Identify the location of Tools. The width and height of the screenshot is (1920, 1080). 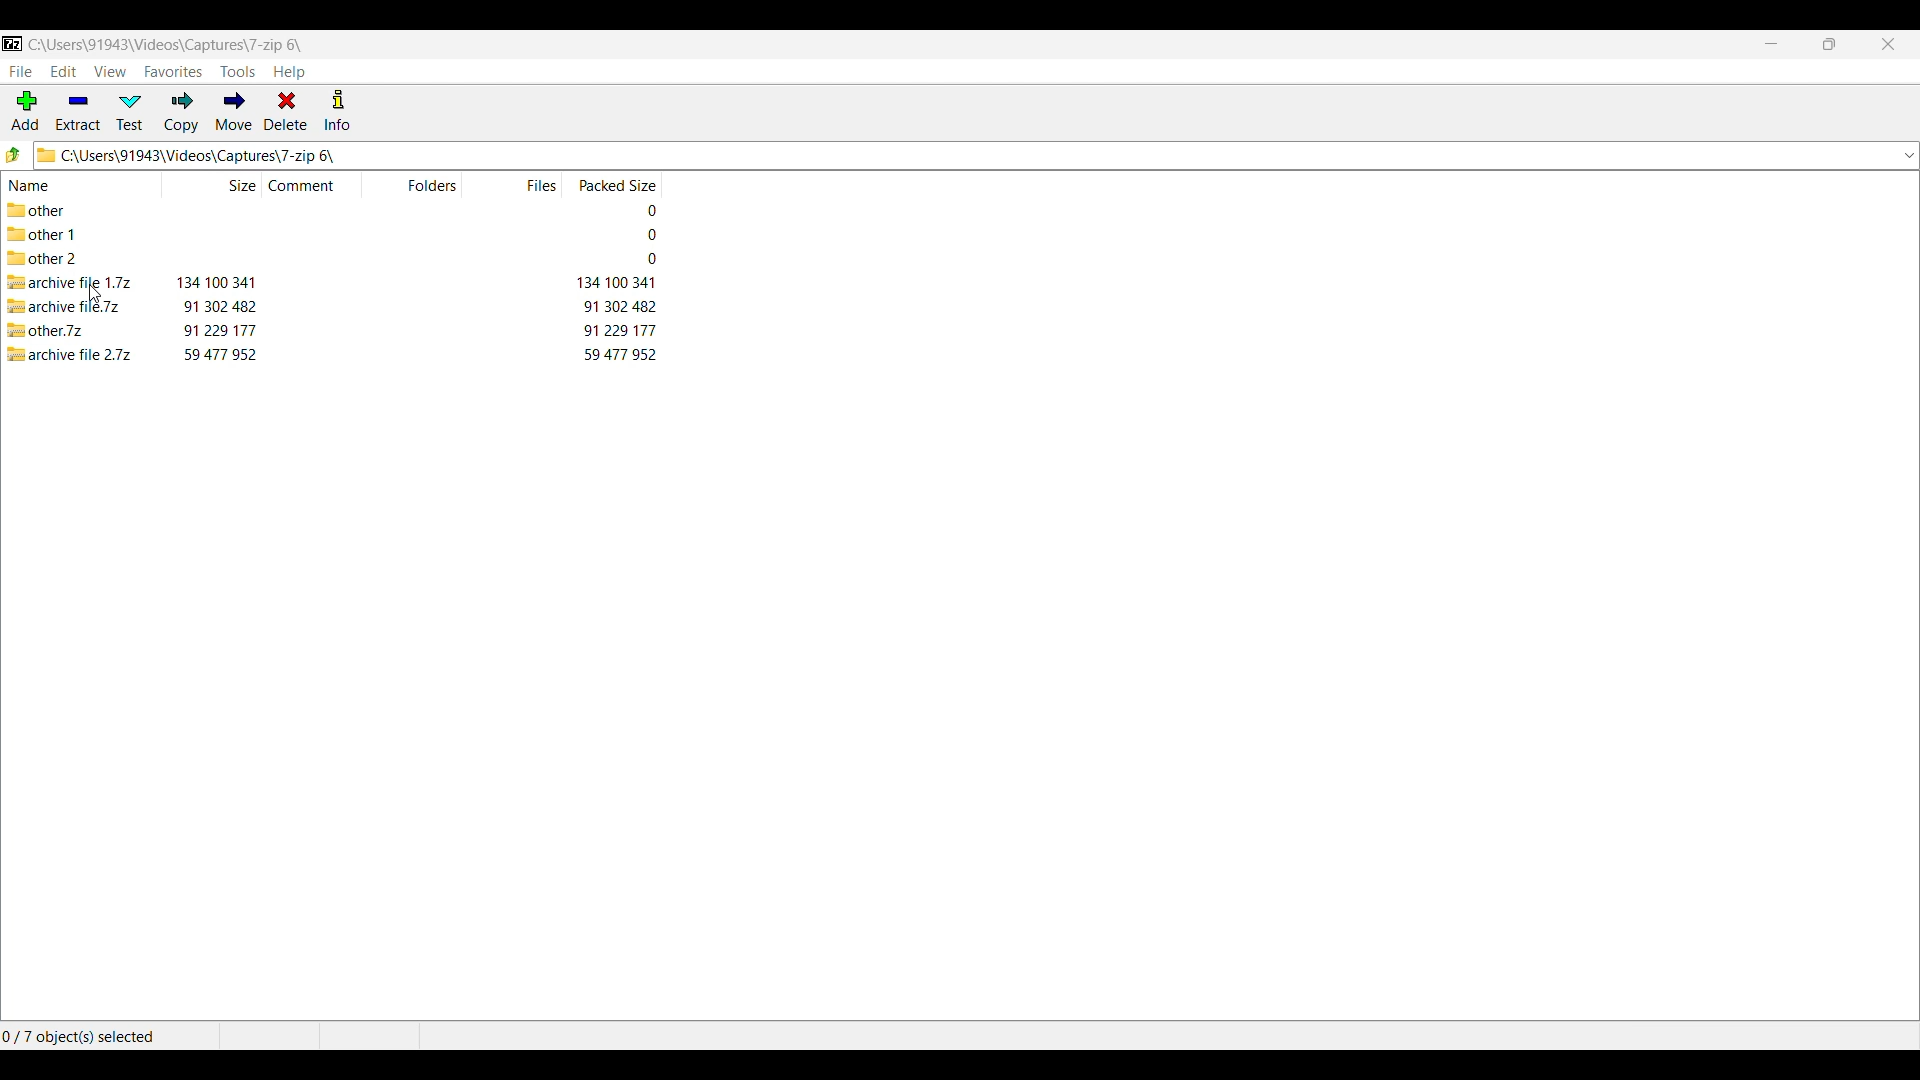
(238, 72).